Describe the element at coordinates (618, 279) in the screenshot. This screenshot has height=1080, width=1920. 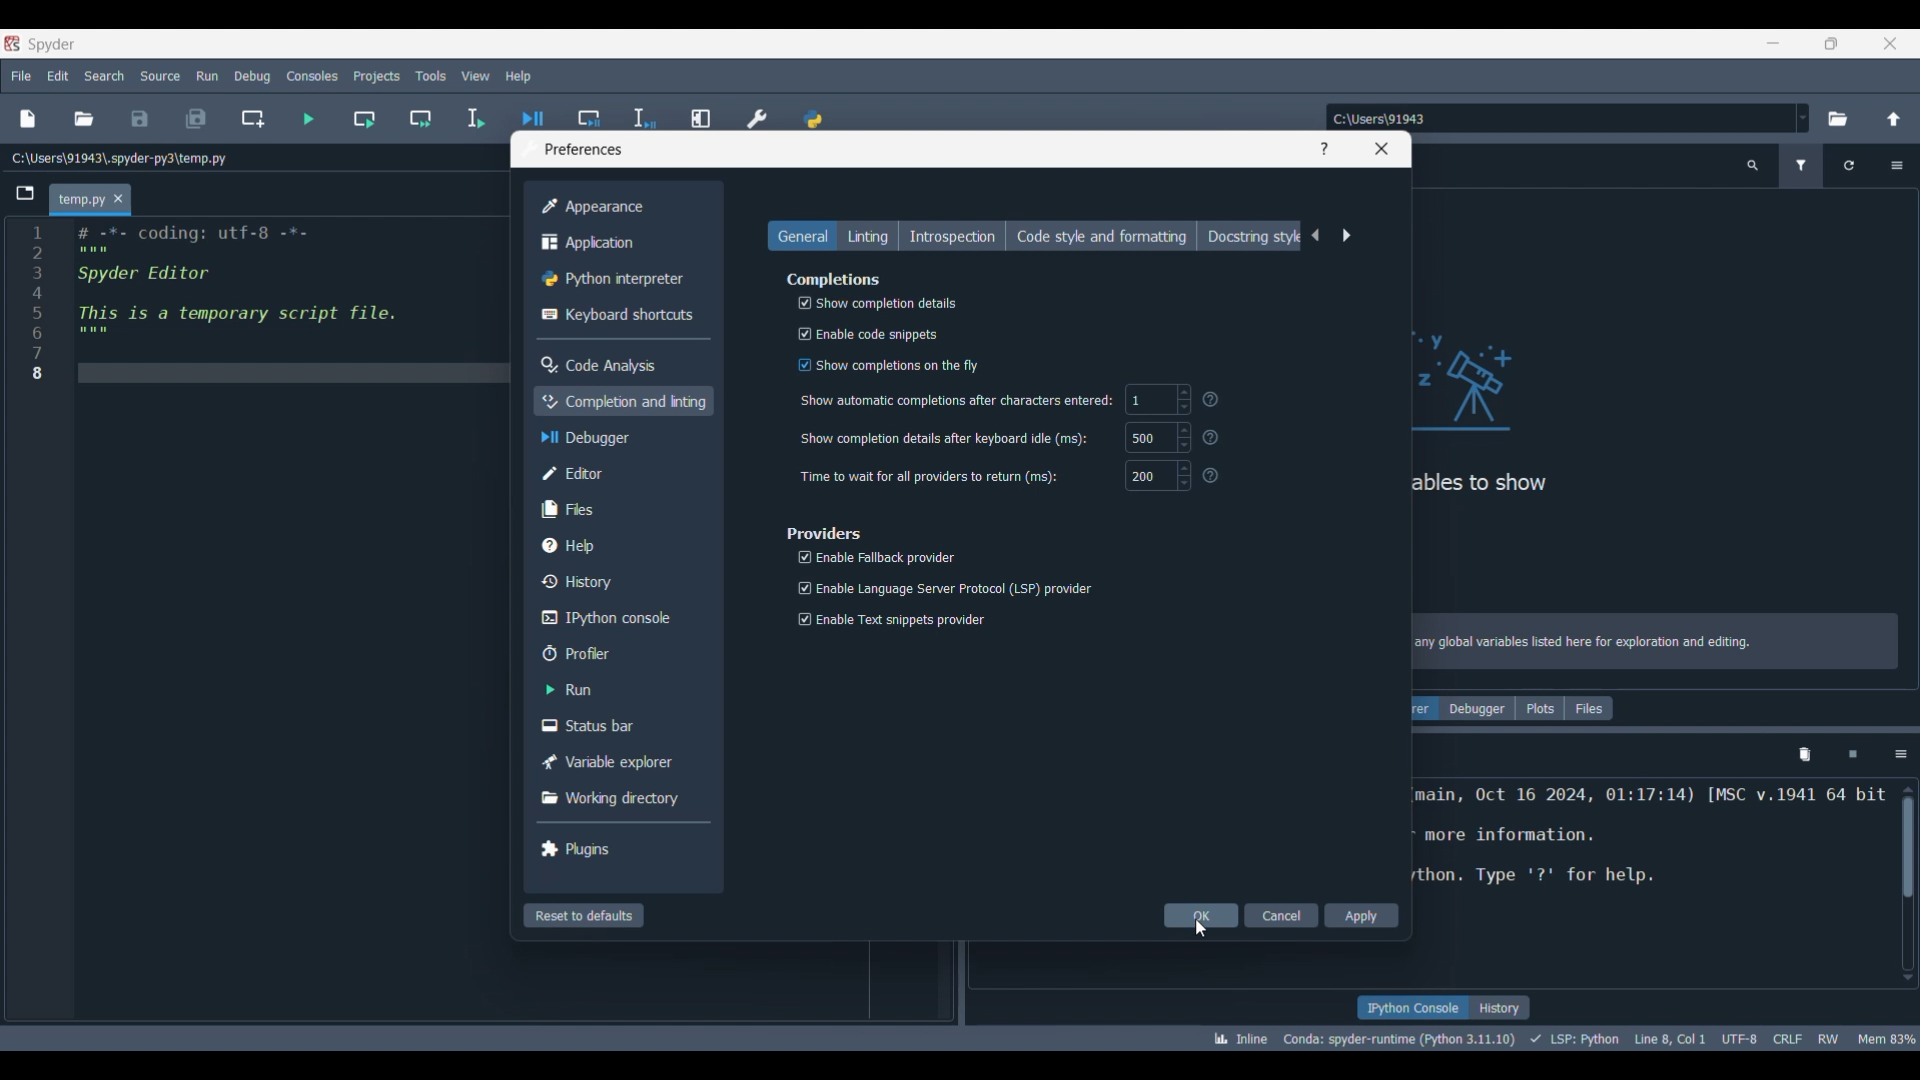
I see `Python interpreter` at that location.